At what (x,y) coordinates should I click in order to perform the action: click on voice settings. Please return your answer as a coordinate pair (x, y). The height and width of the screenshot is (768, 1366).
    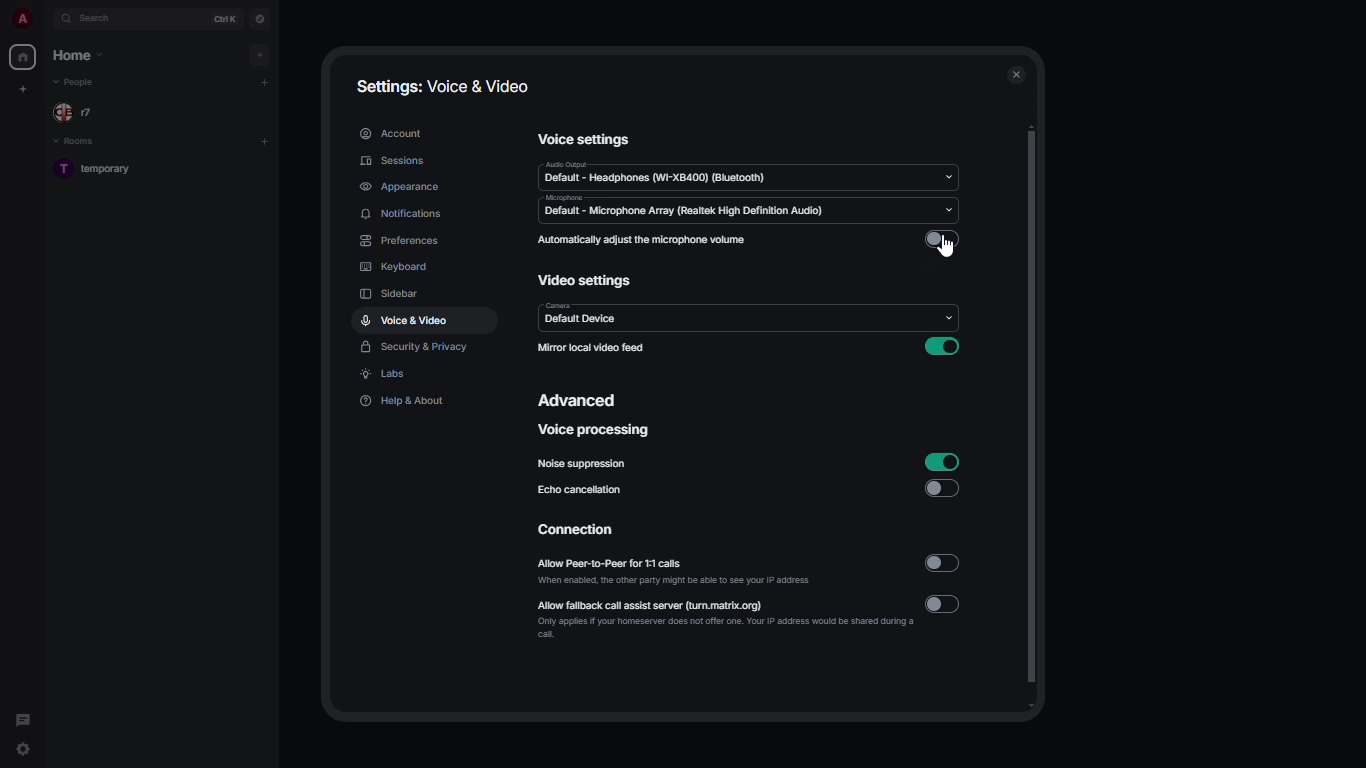
    Looking at the image, I should click on (580, 138).